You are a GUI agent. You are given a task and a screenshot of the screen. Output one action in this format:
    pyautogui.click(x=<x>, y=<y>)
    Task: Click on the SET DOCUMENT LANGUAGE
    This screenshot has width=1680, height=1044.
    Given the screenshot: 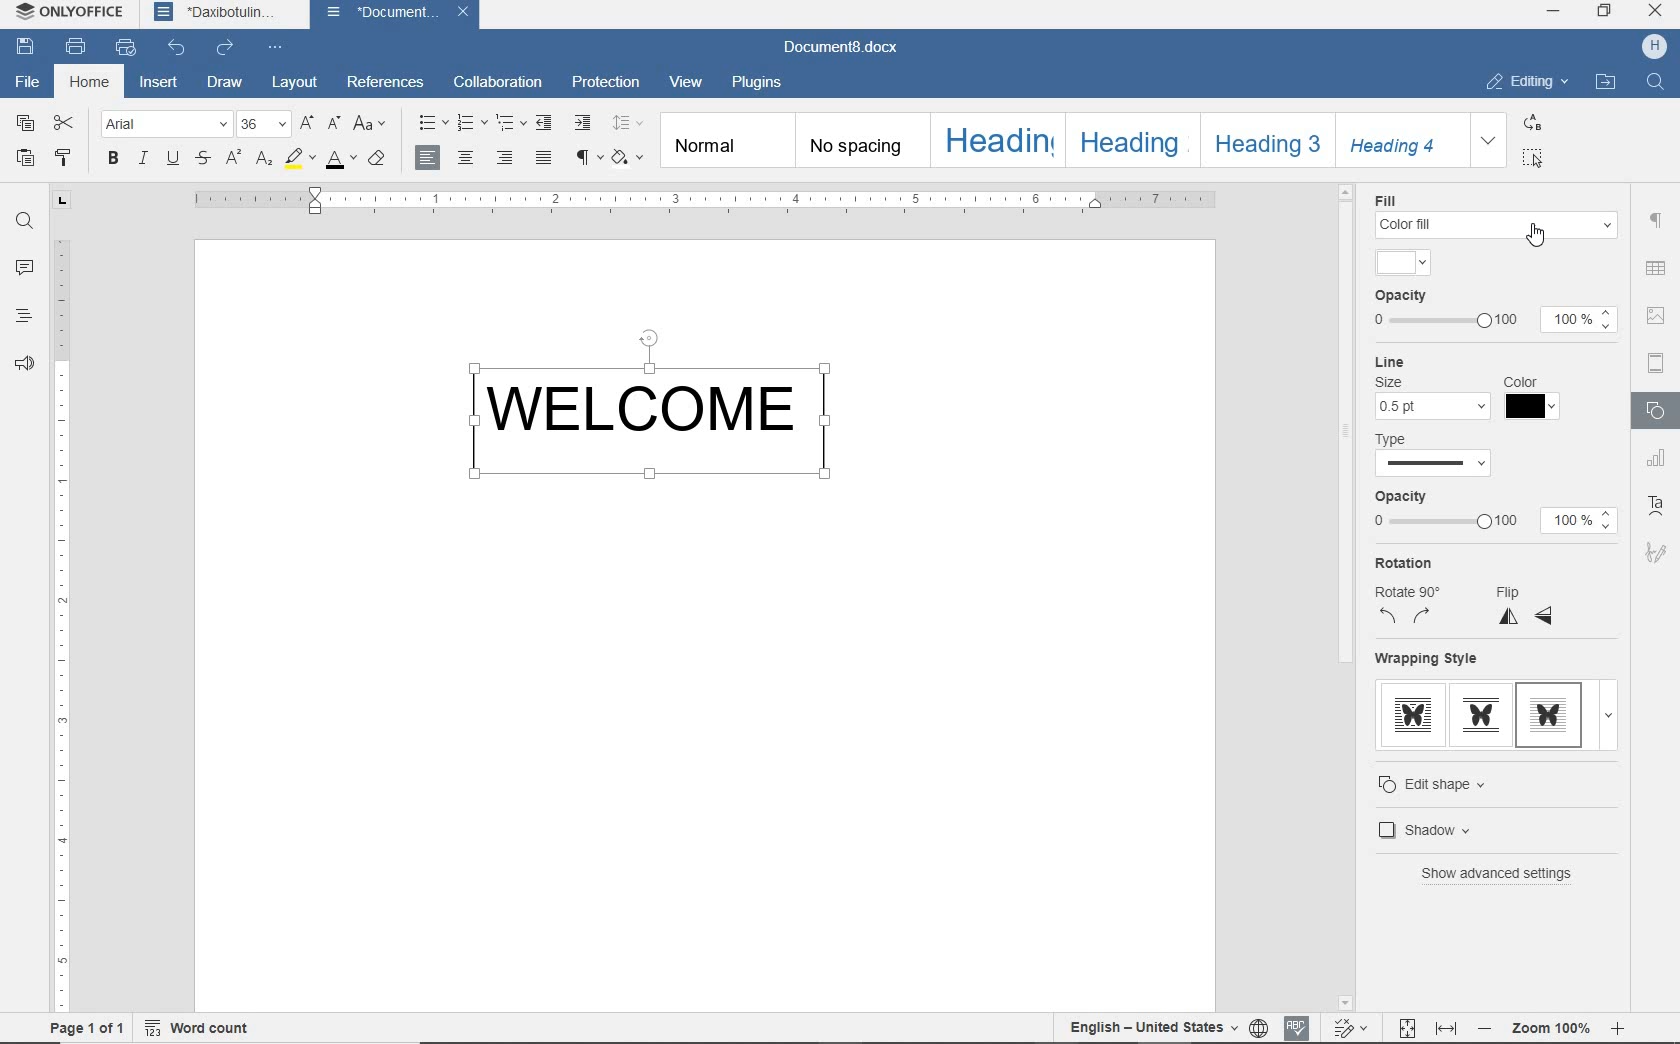 What is the action you would take?
    pyautogui.click(x=1260, y=1029)
    